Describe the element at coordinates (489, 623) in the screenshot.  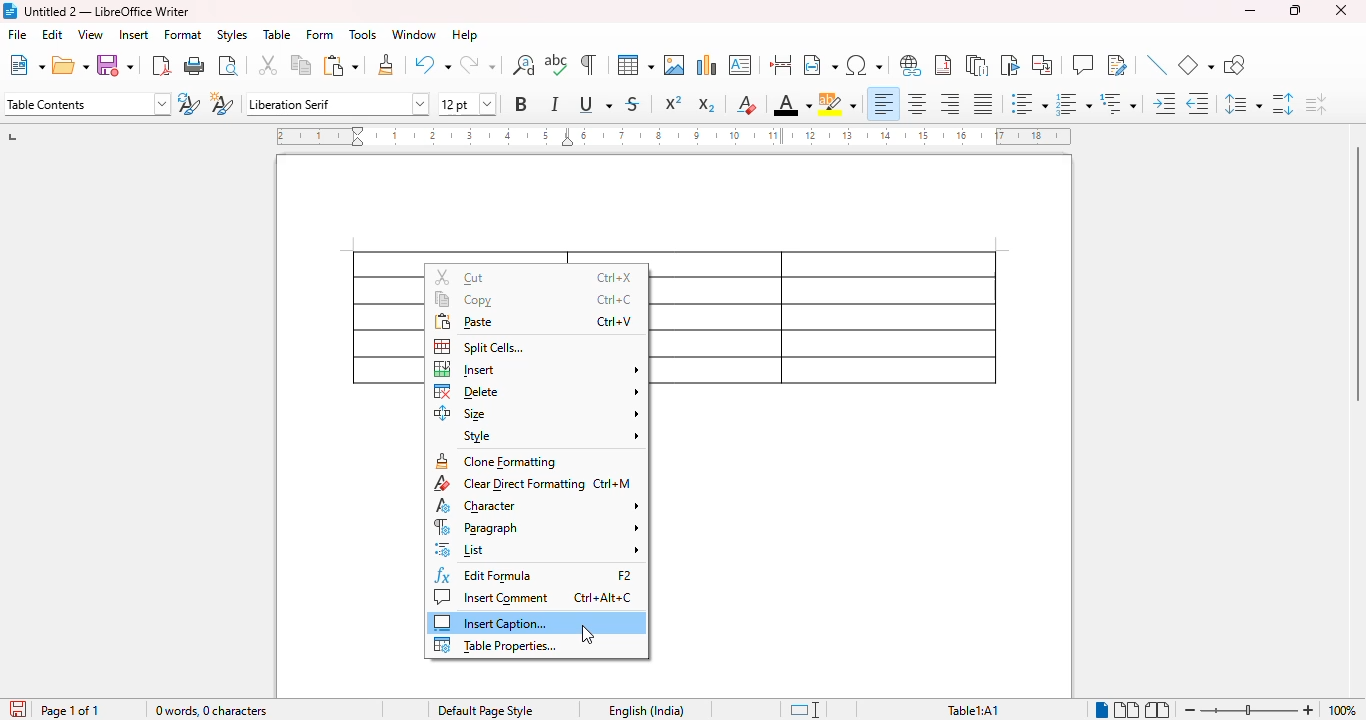
I see `insert caption` at that location.